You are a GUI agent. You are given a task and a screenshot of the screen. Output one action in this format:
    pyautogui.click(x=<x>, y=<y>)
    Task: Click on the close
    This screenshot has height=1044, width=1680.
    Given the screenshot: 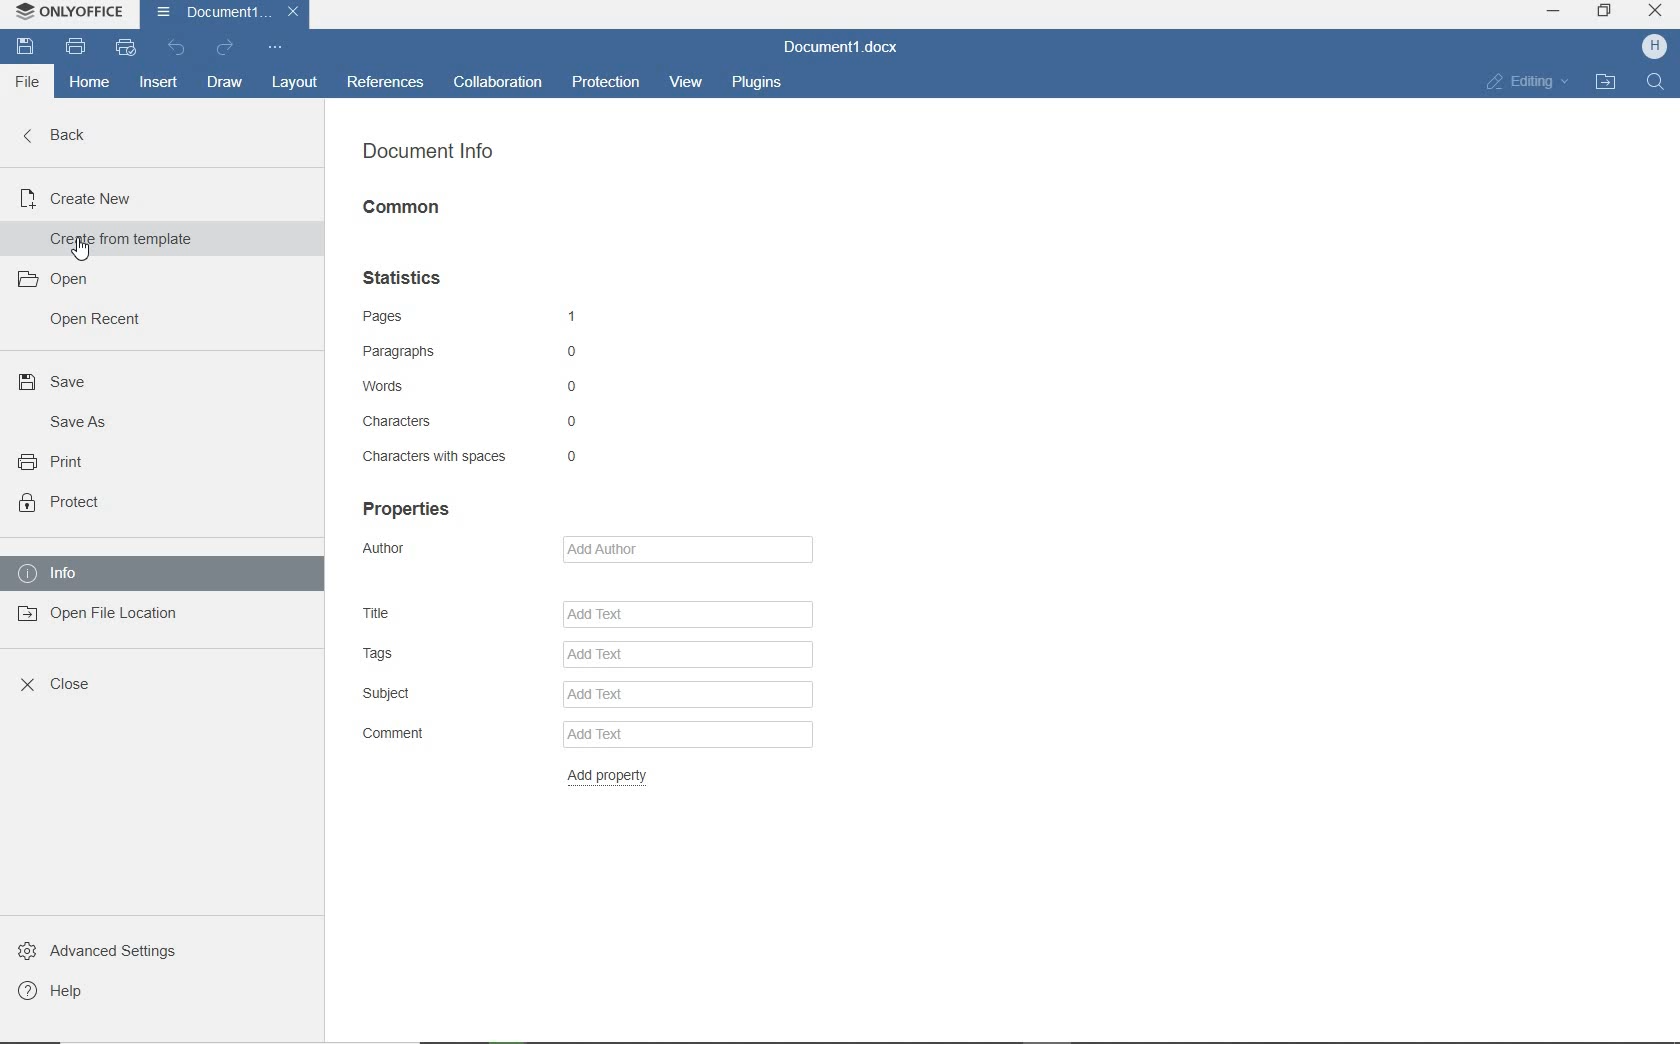 What is the action you would take?
    pyautogui.click(x=1655, y=13)
    